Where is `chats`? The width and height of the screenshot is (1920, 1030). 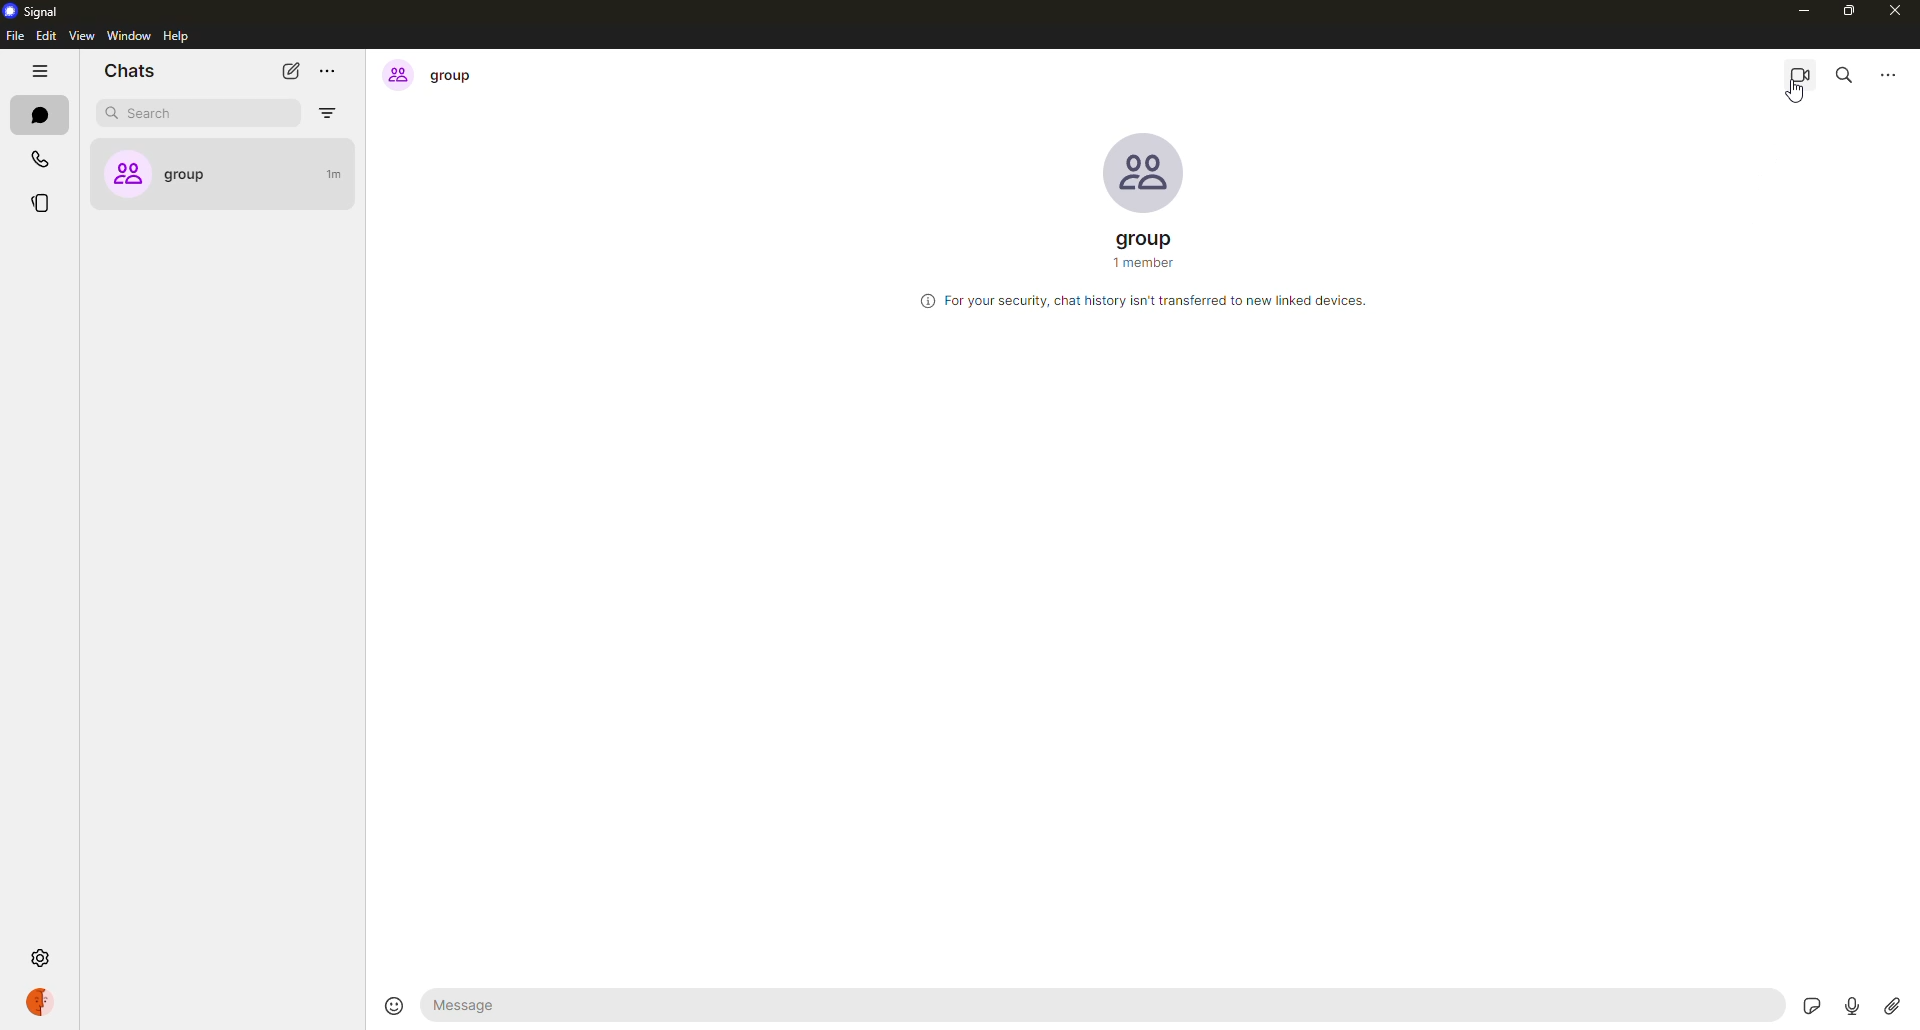
chats is located at coordinates (42, 116).